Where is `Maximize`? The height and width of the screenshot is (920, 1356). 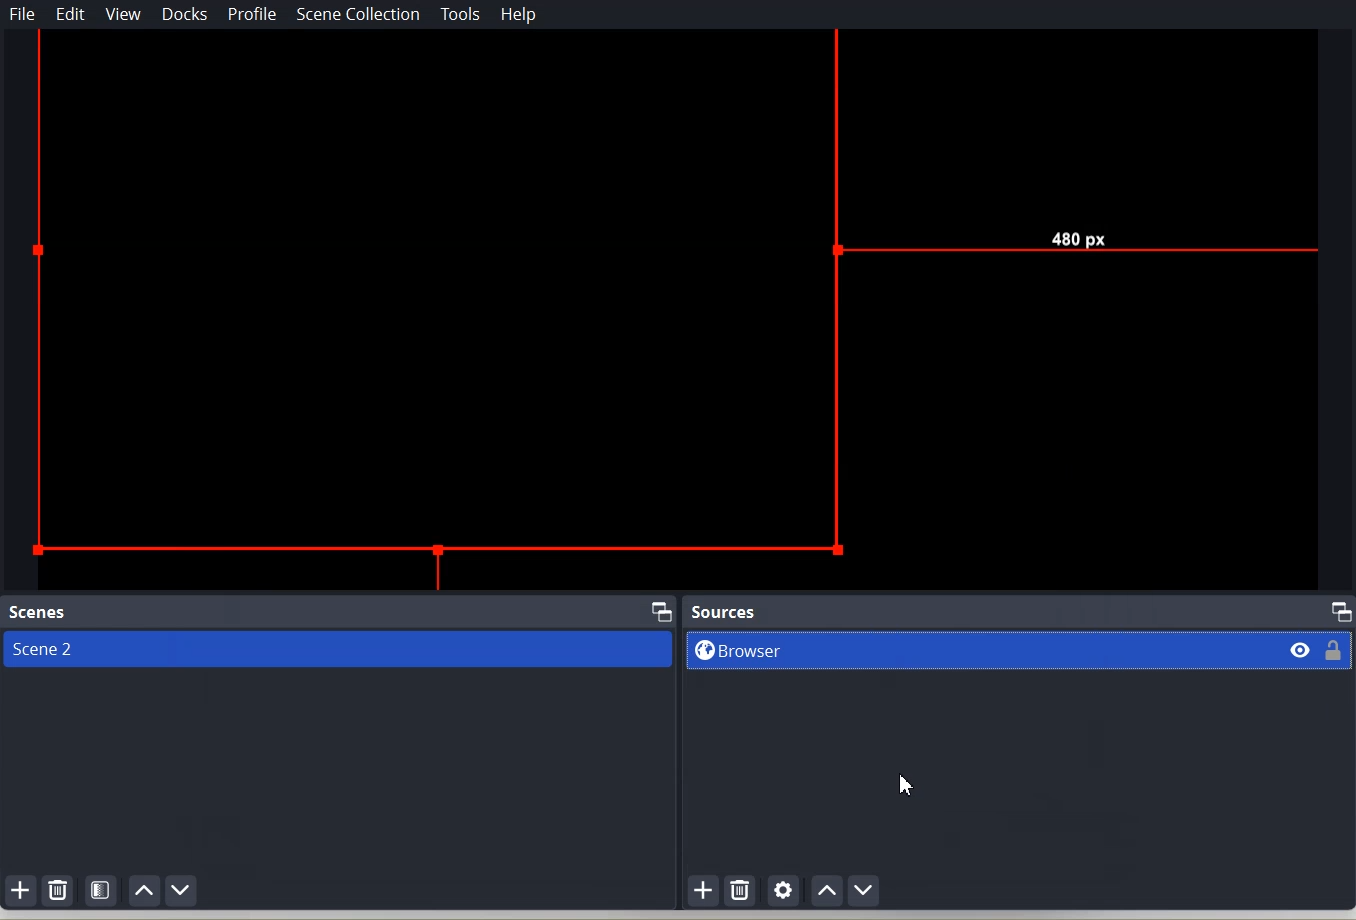 Maximize is located at coordinates (1342, 612).